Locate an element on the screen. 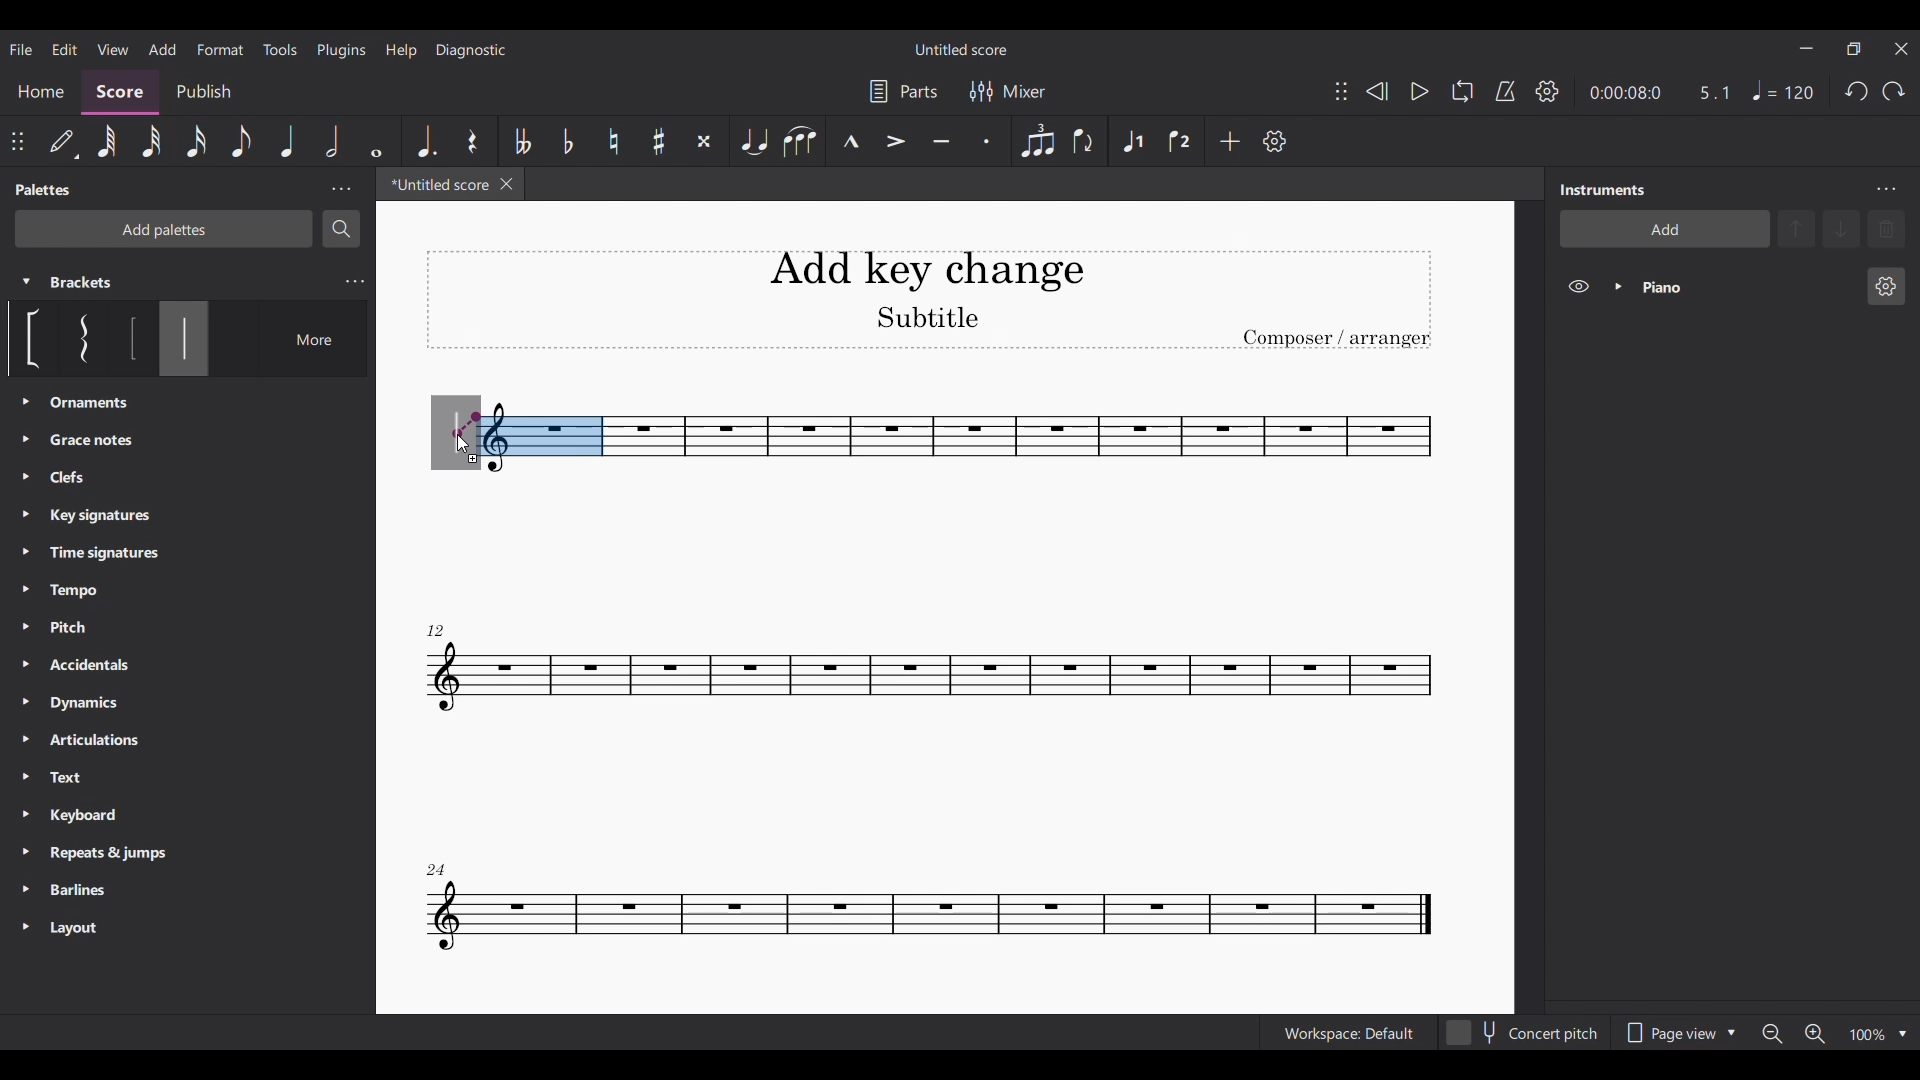 Image resolution: width=1920 pixels, height=1080 pixels. Slur is located at coordinates (799, 142).